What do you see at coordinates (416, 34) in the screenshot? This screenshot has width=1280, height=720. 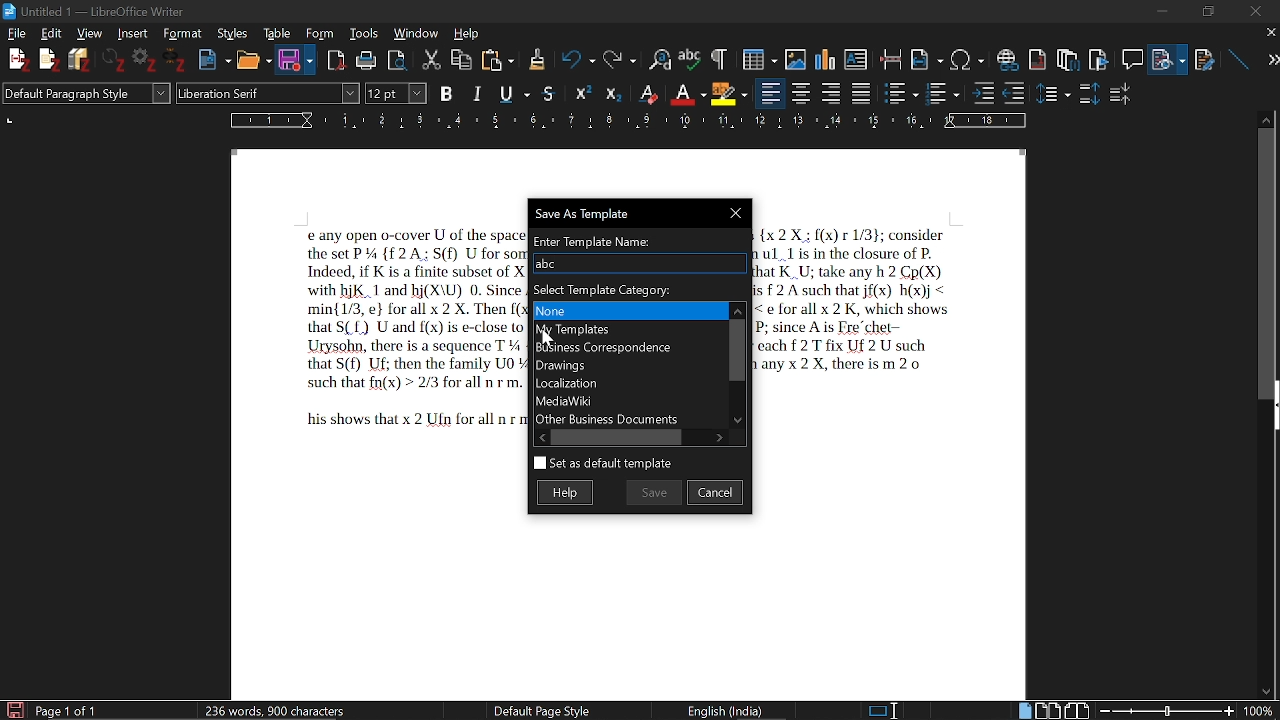 I see `Window` at bounding box center [416, 34].